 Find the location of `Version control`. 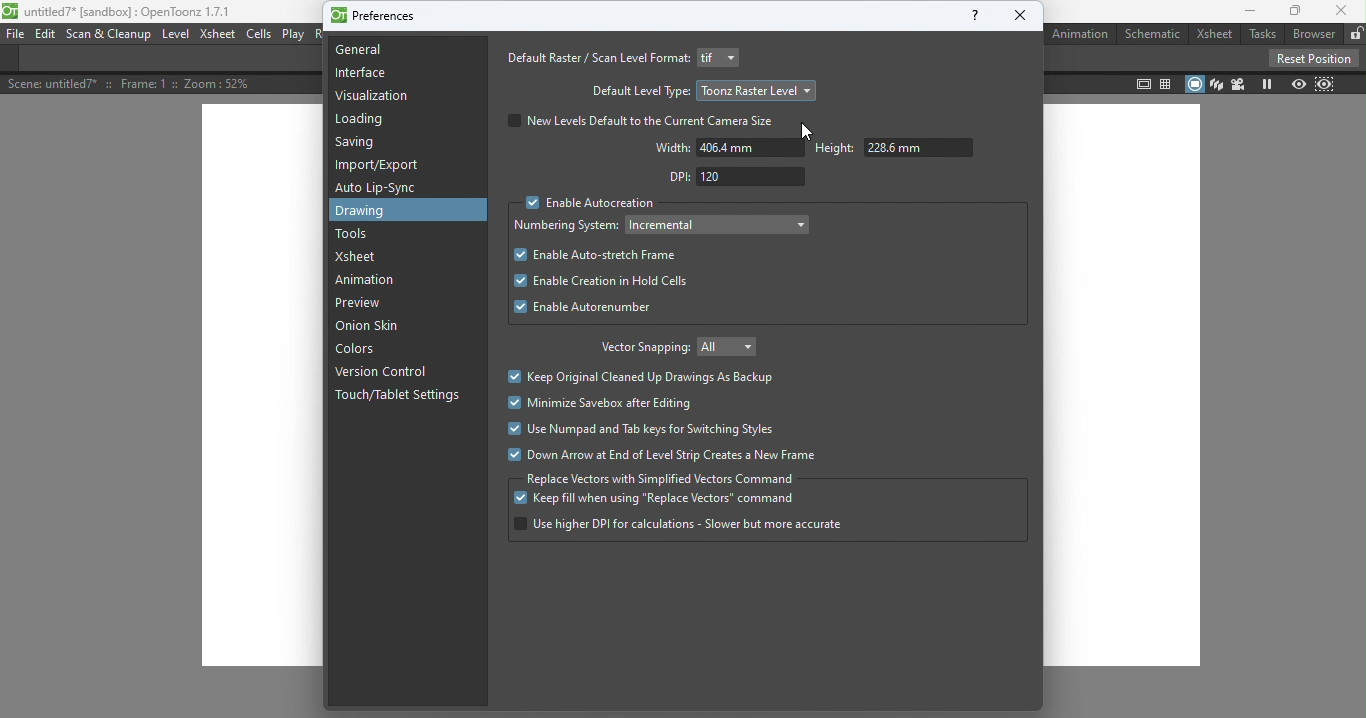

Version control is located at coordinates (380, 370).